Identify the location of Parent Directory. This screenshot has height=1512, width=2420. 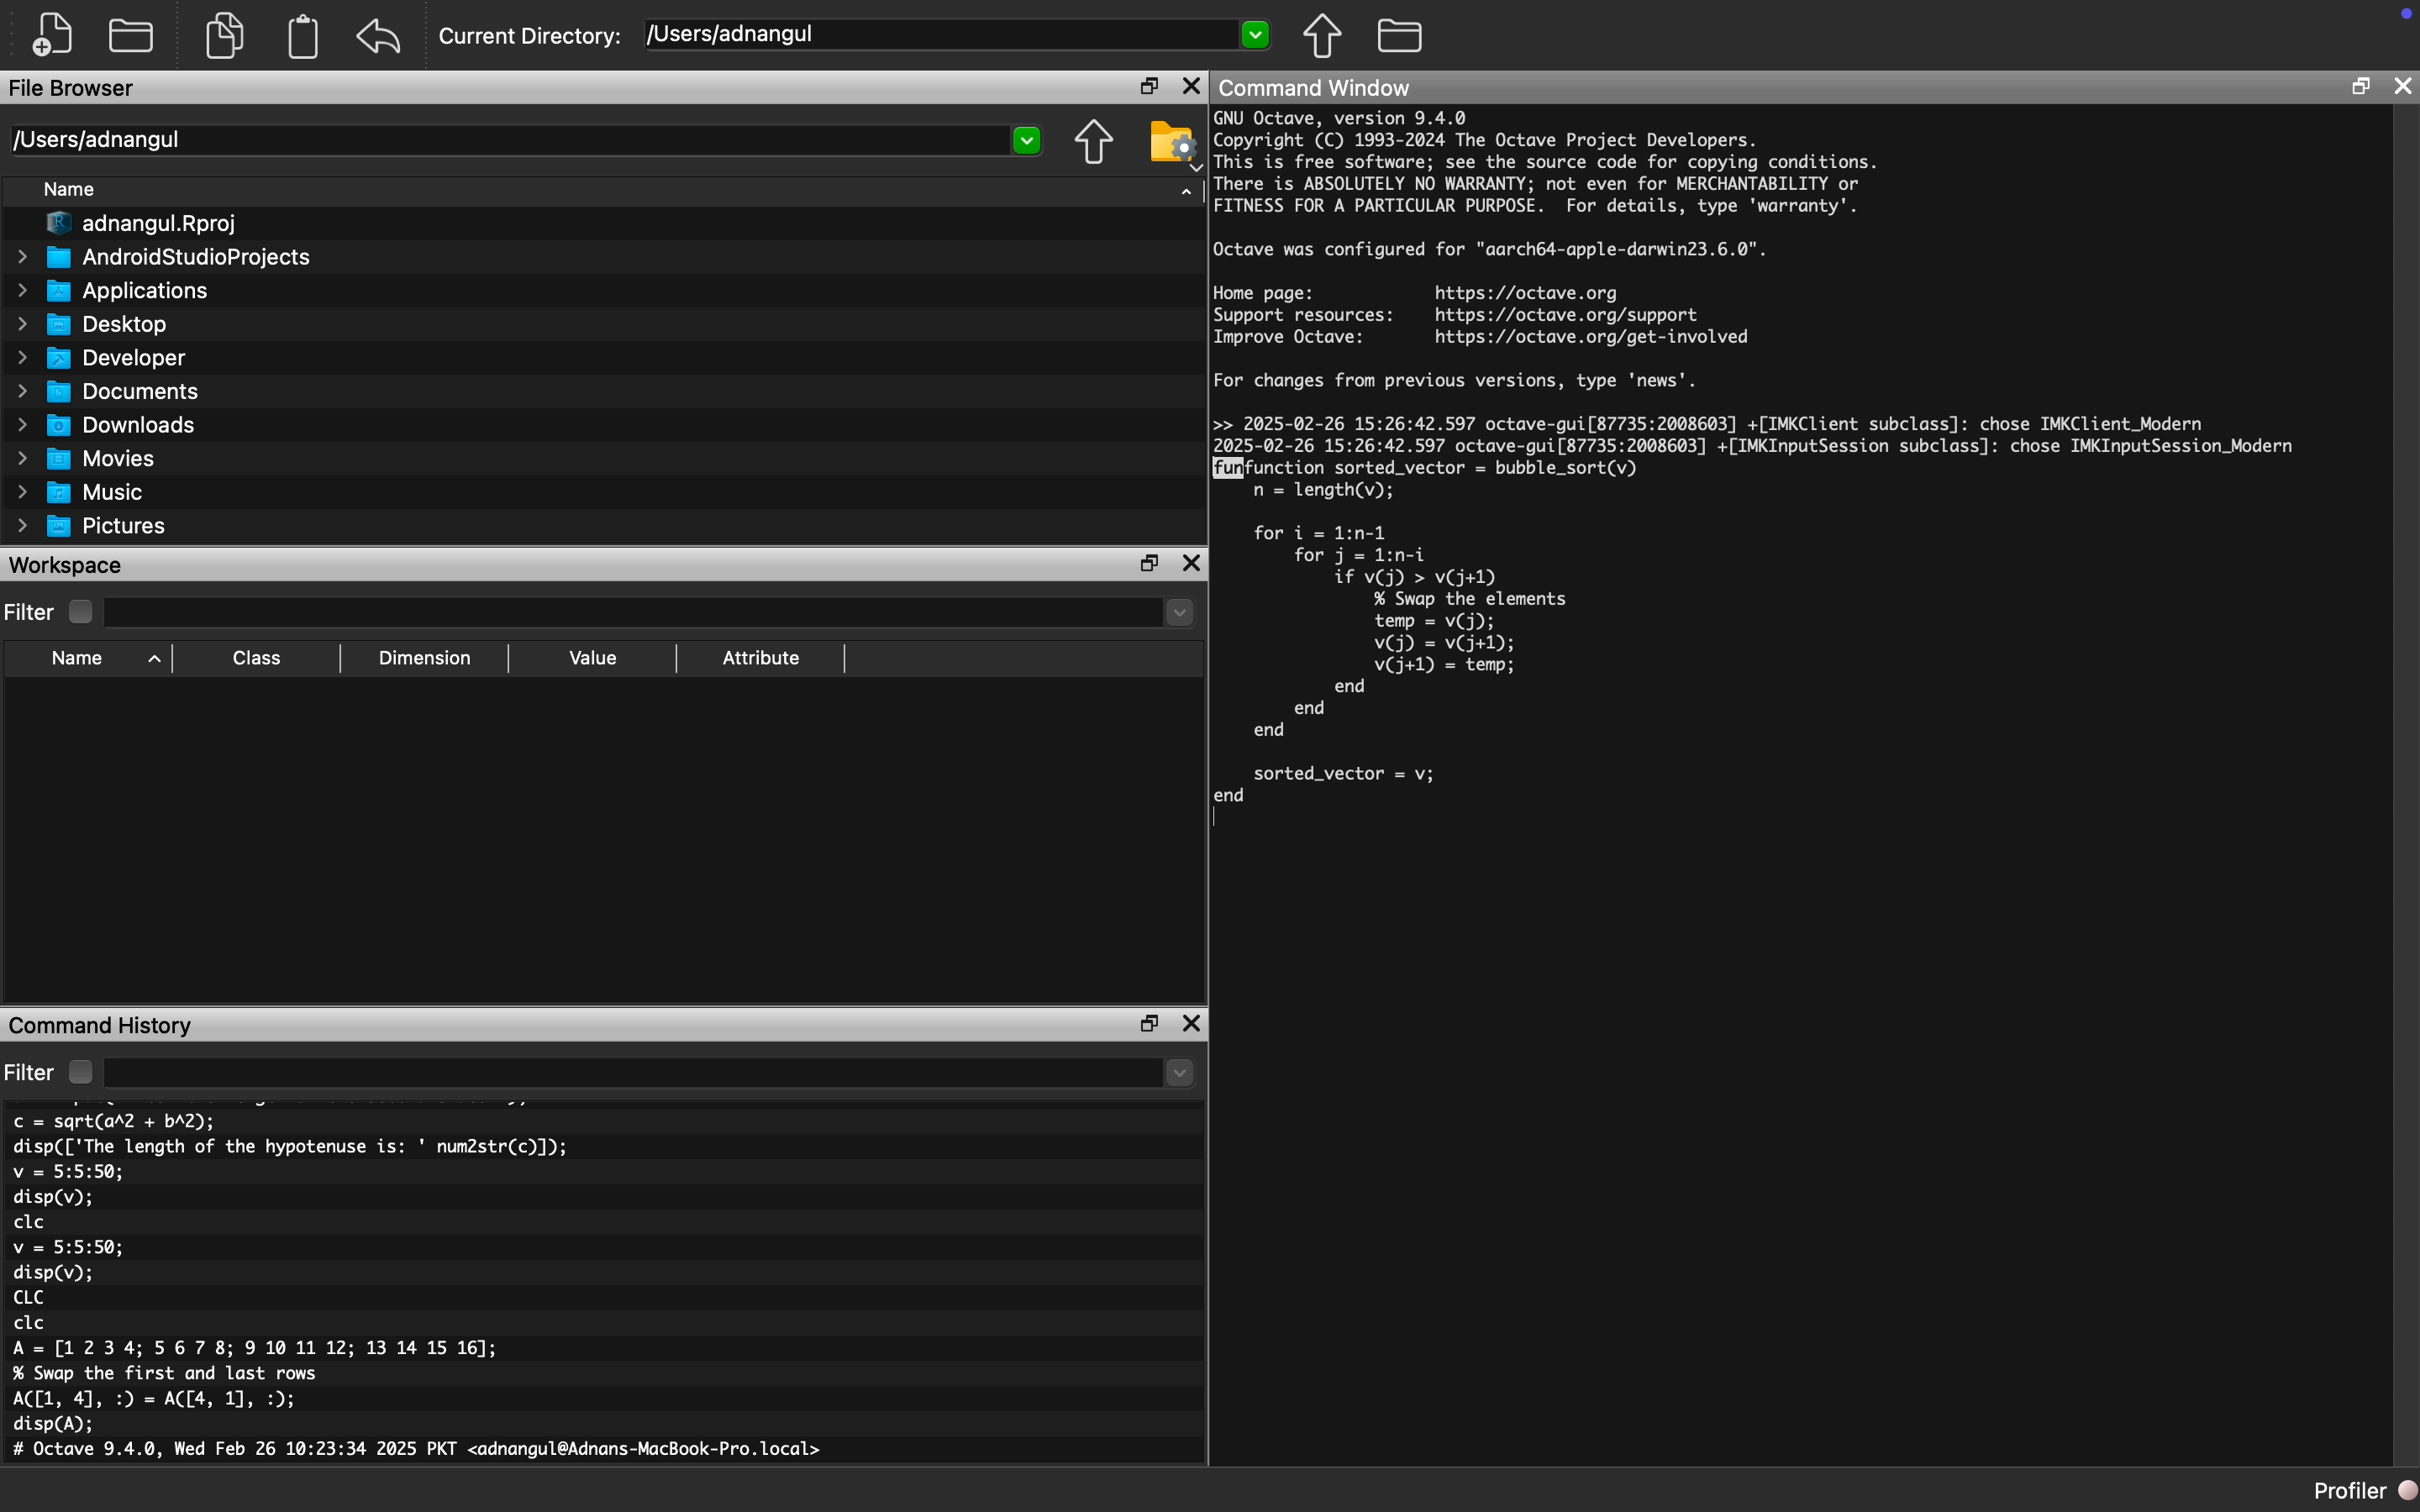
(1323, 35).